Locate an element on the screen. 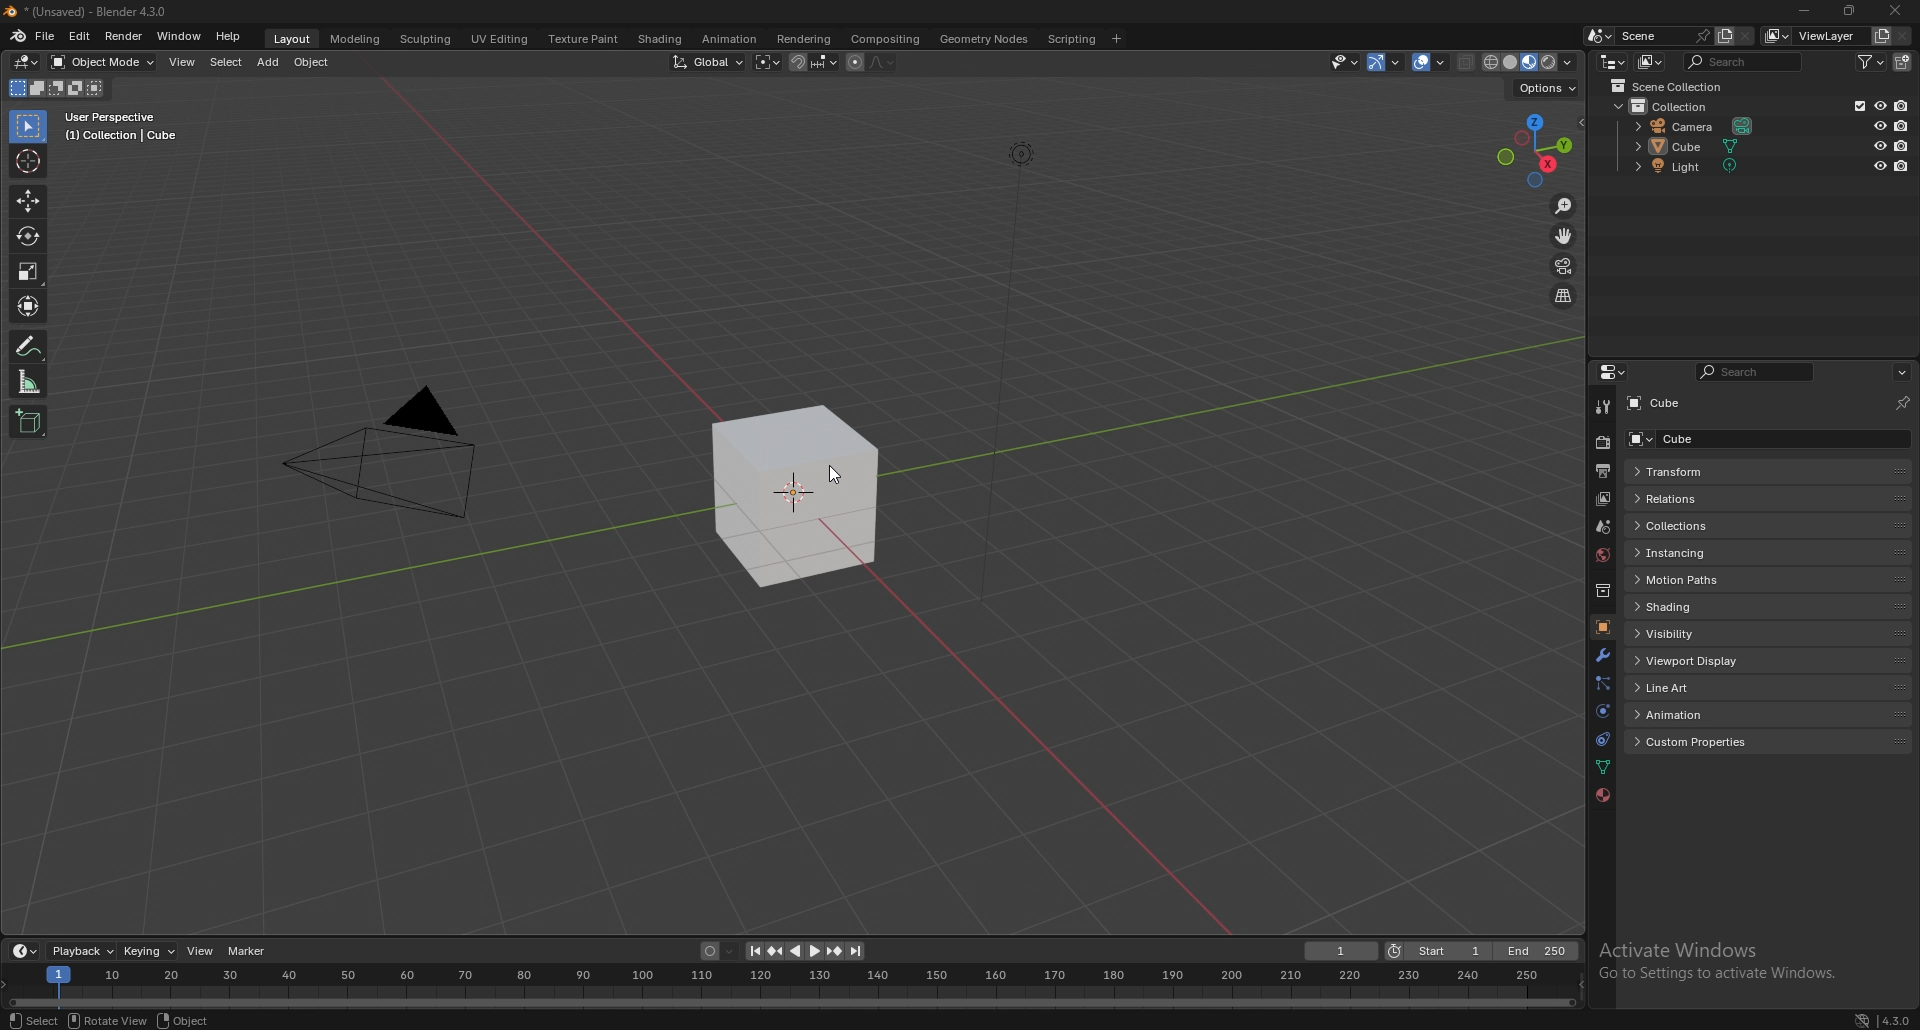  playback is located at coordinates (85, 951).